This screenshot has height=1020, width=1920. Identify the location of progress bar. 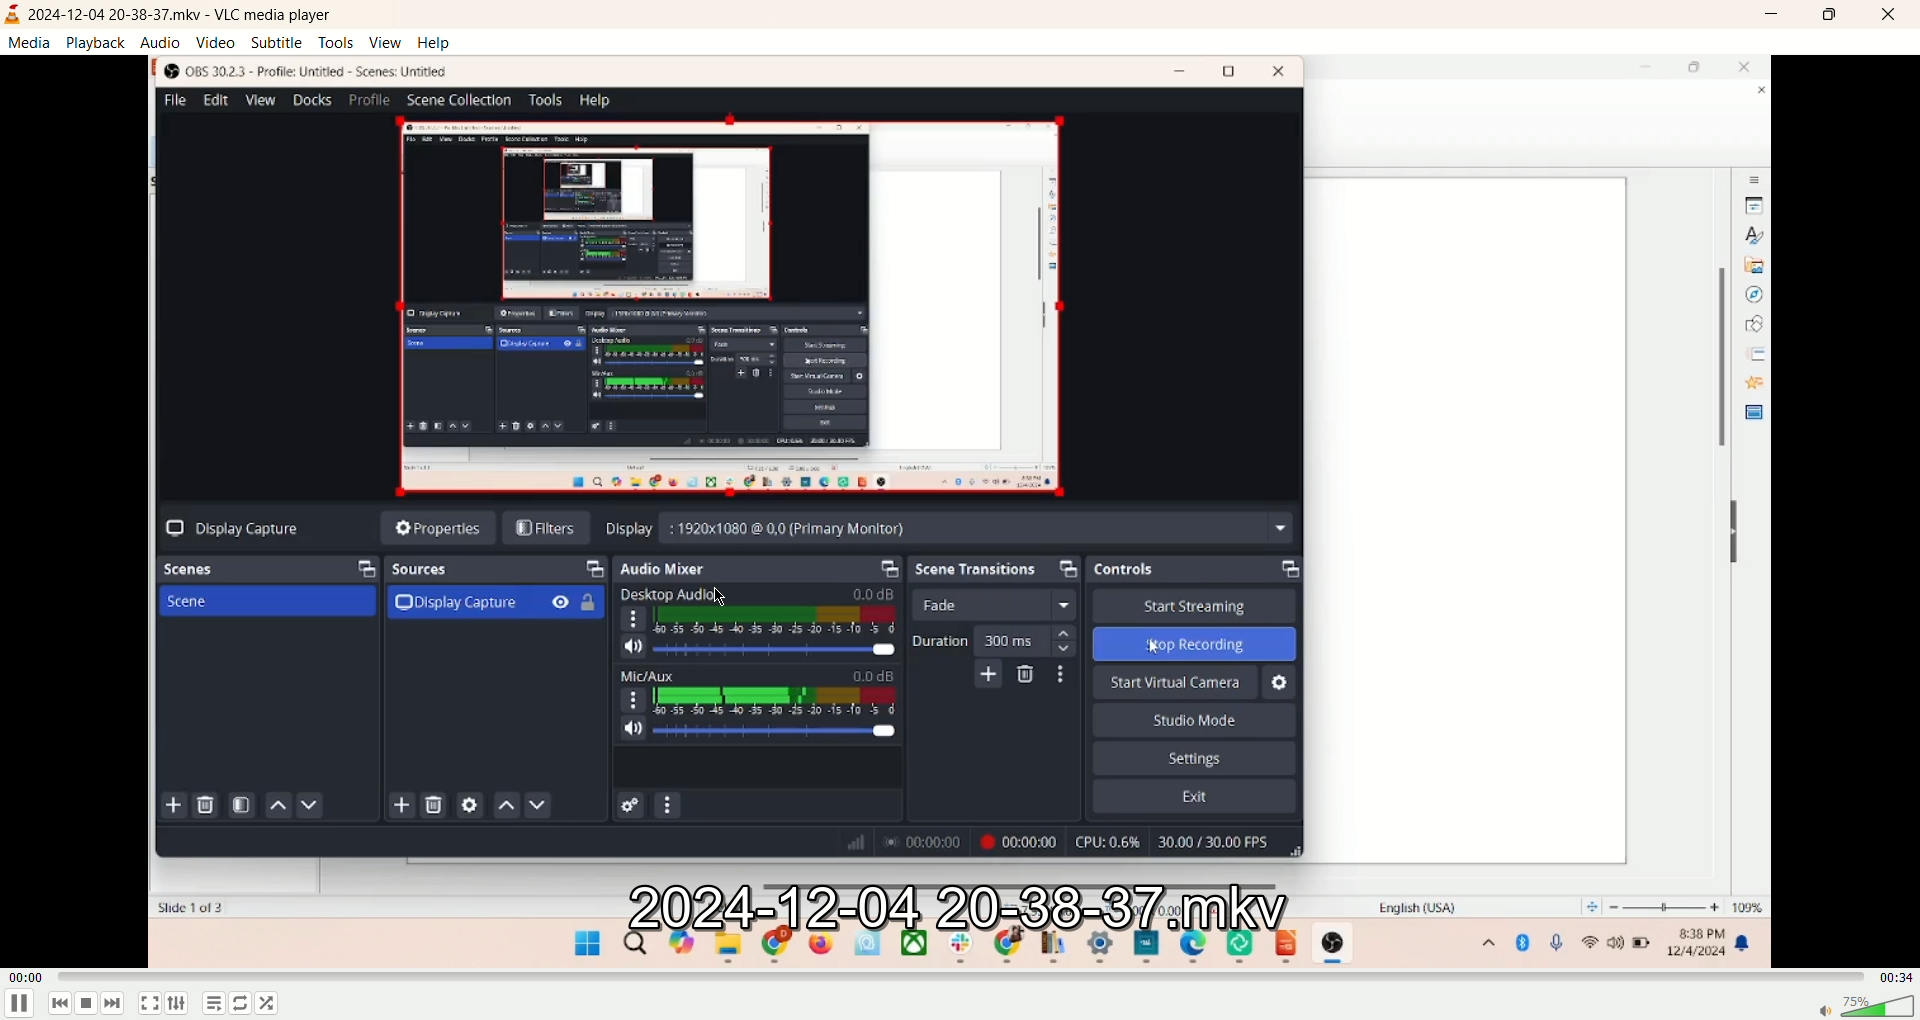
(958, 977).